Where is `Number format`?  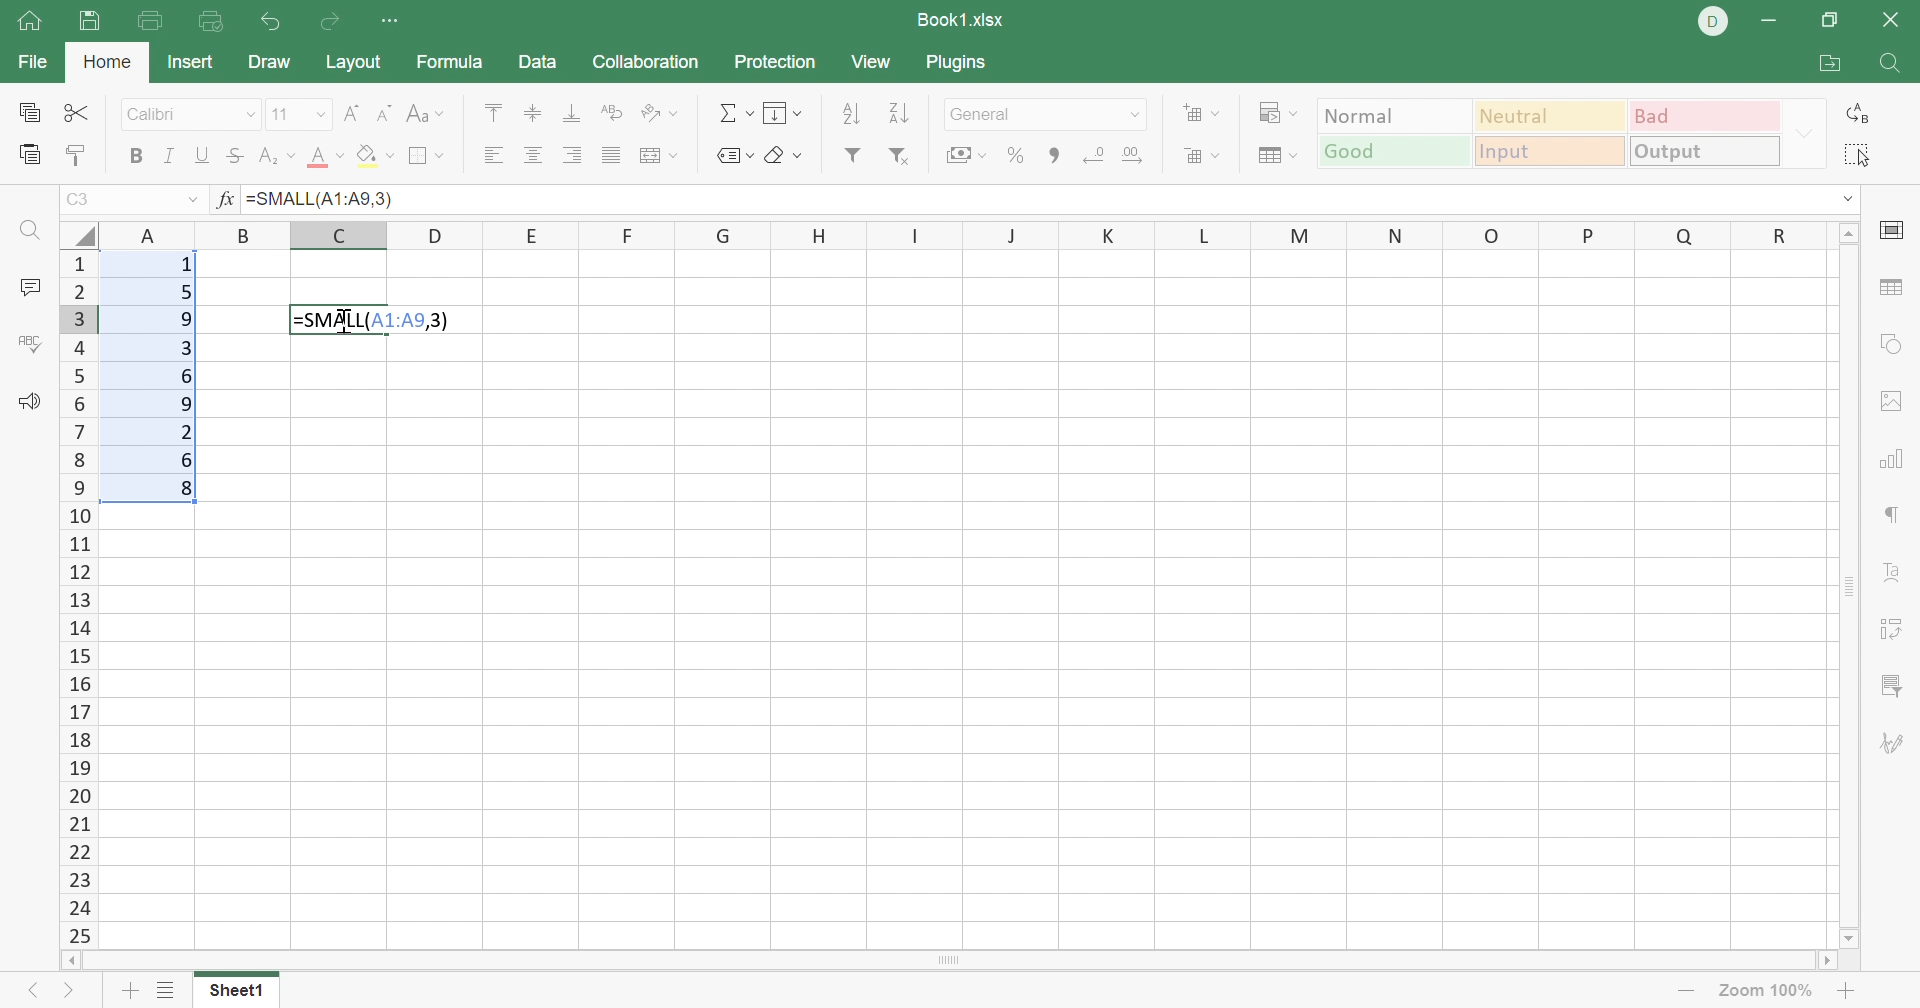 Number format is located at coordinates (1044, 114).